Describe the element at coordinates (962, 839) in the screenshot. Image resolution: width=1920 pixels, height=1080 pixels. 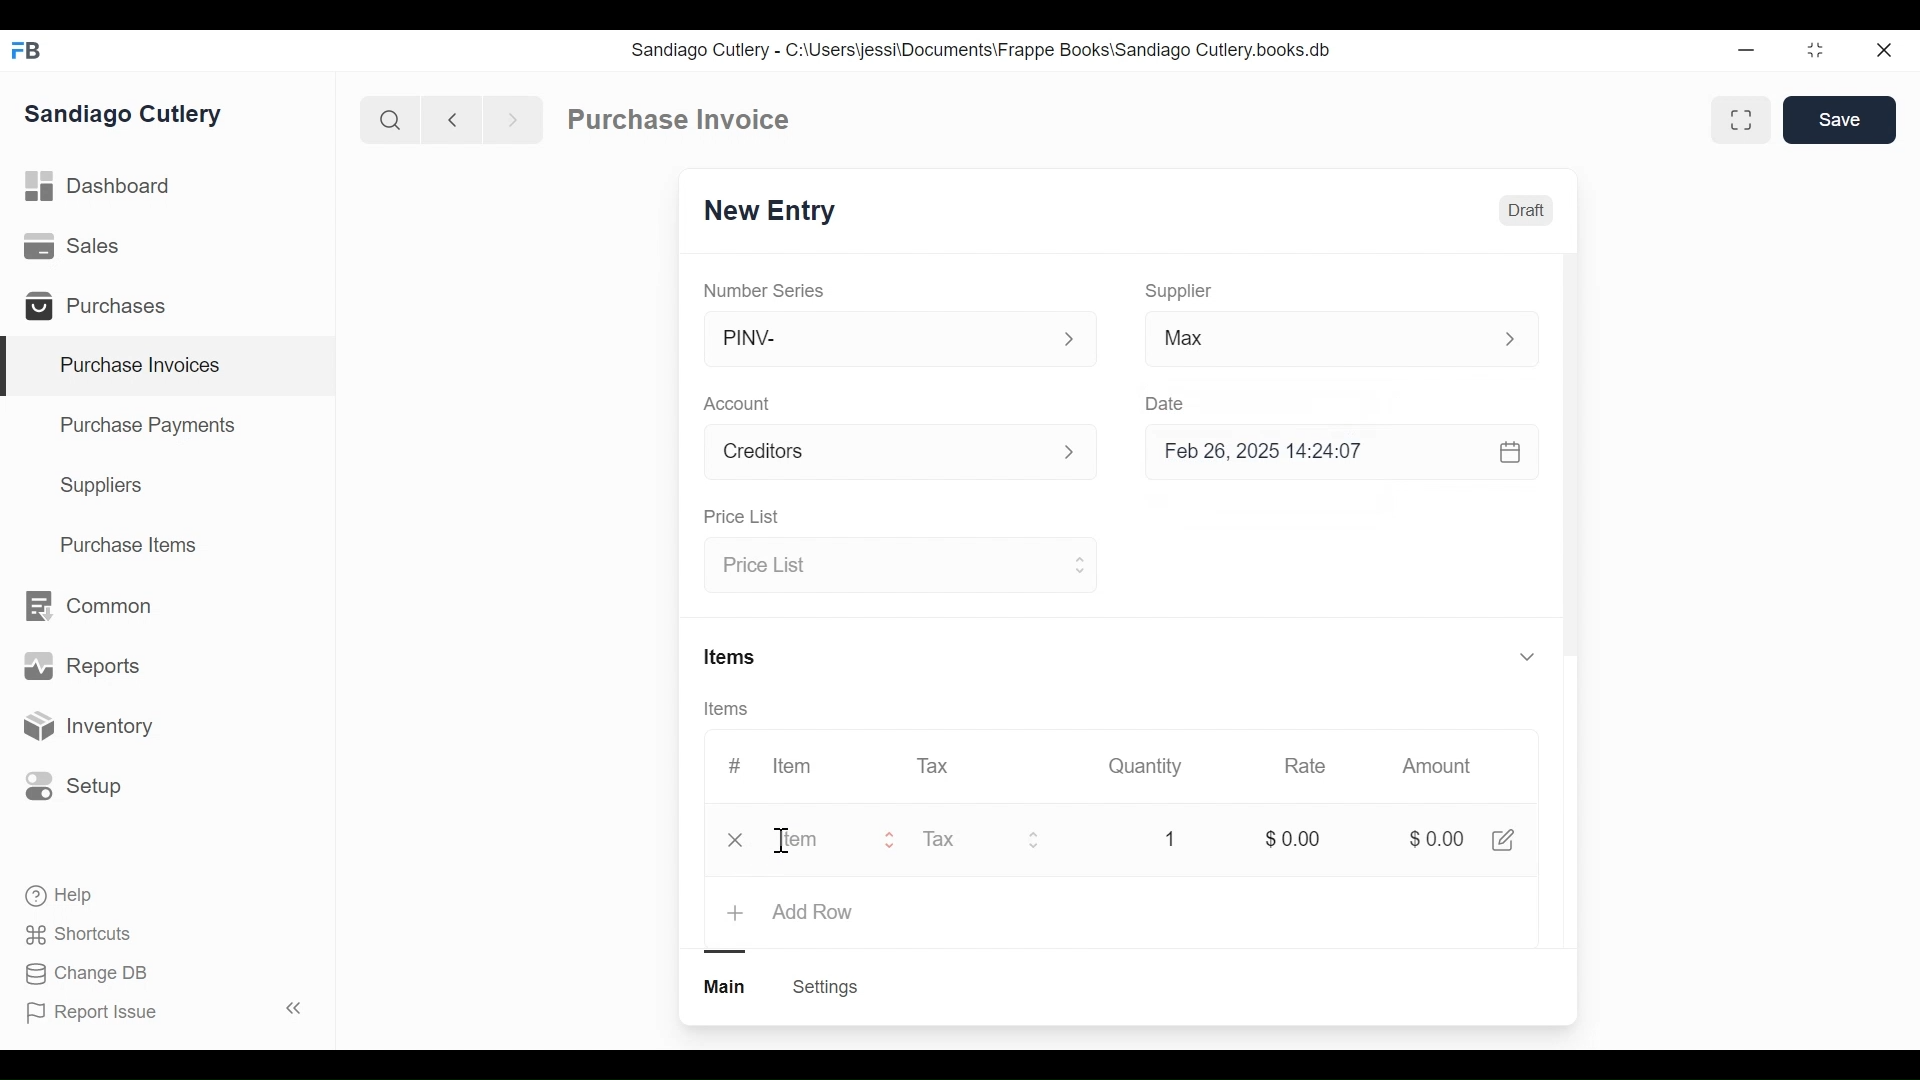
I see `Tax` at that location.